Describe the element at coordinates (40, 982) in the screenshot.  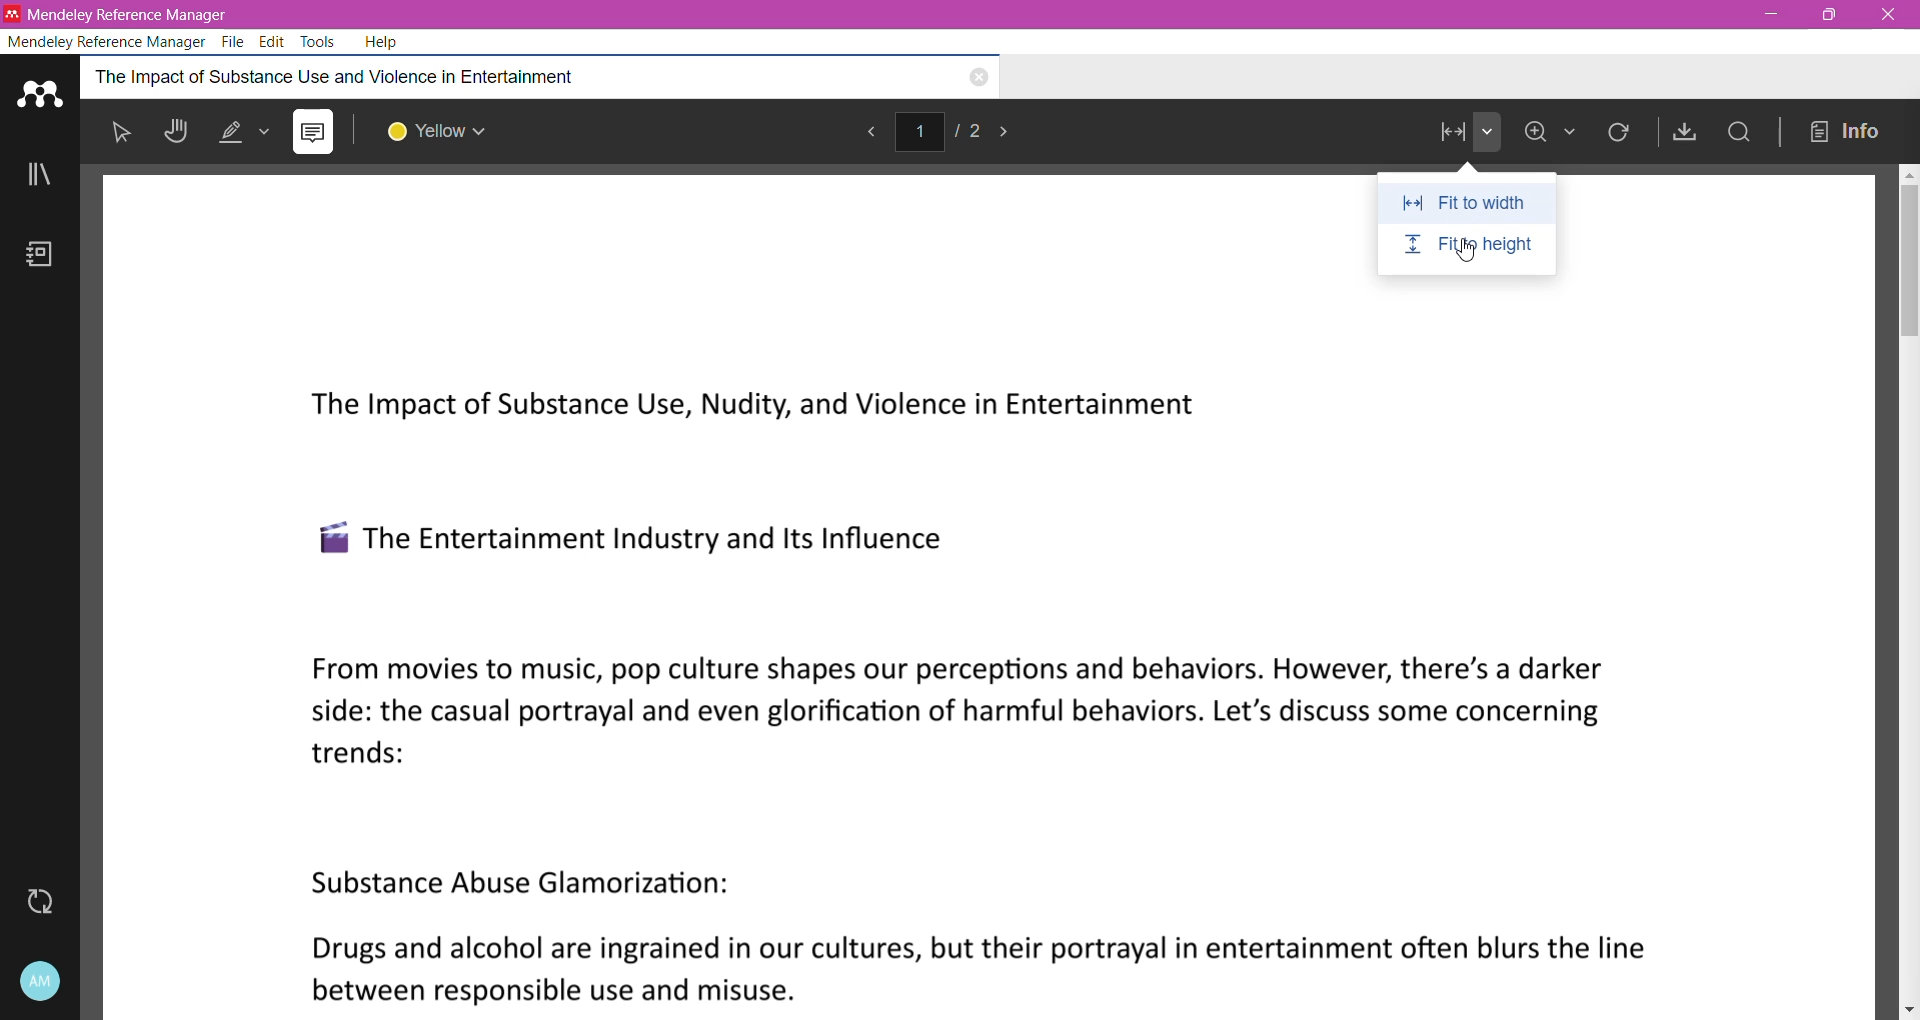
I see `Account and Help` at that location.